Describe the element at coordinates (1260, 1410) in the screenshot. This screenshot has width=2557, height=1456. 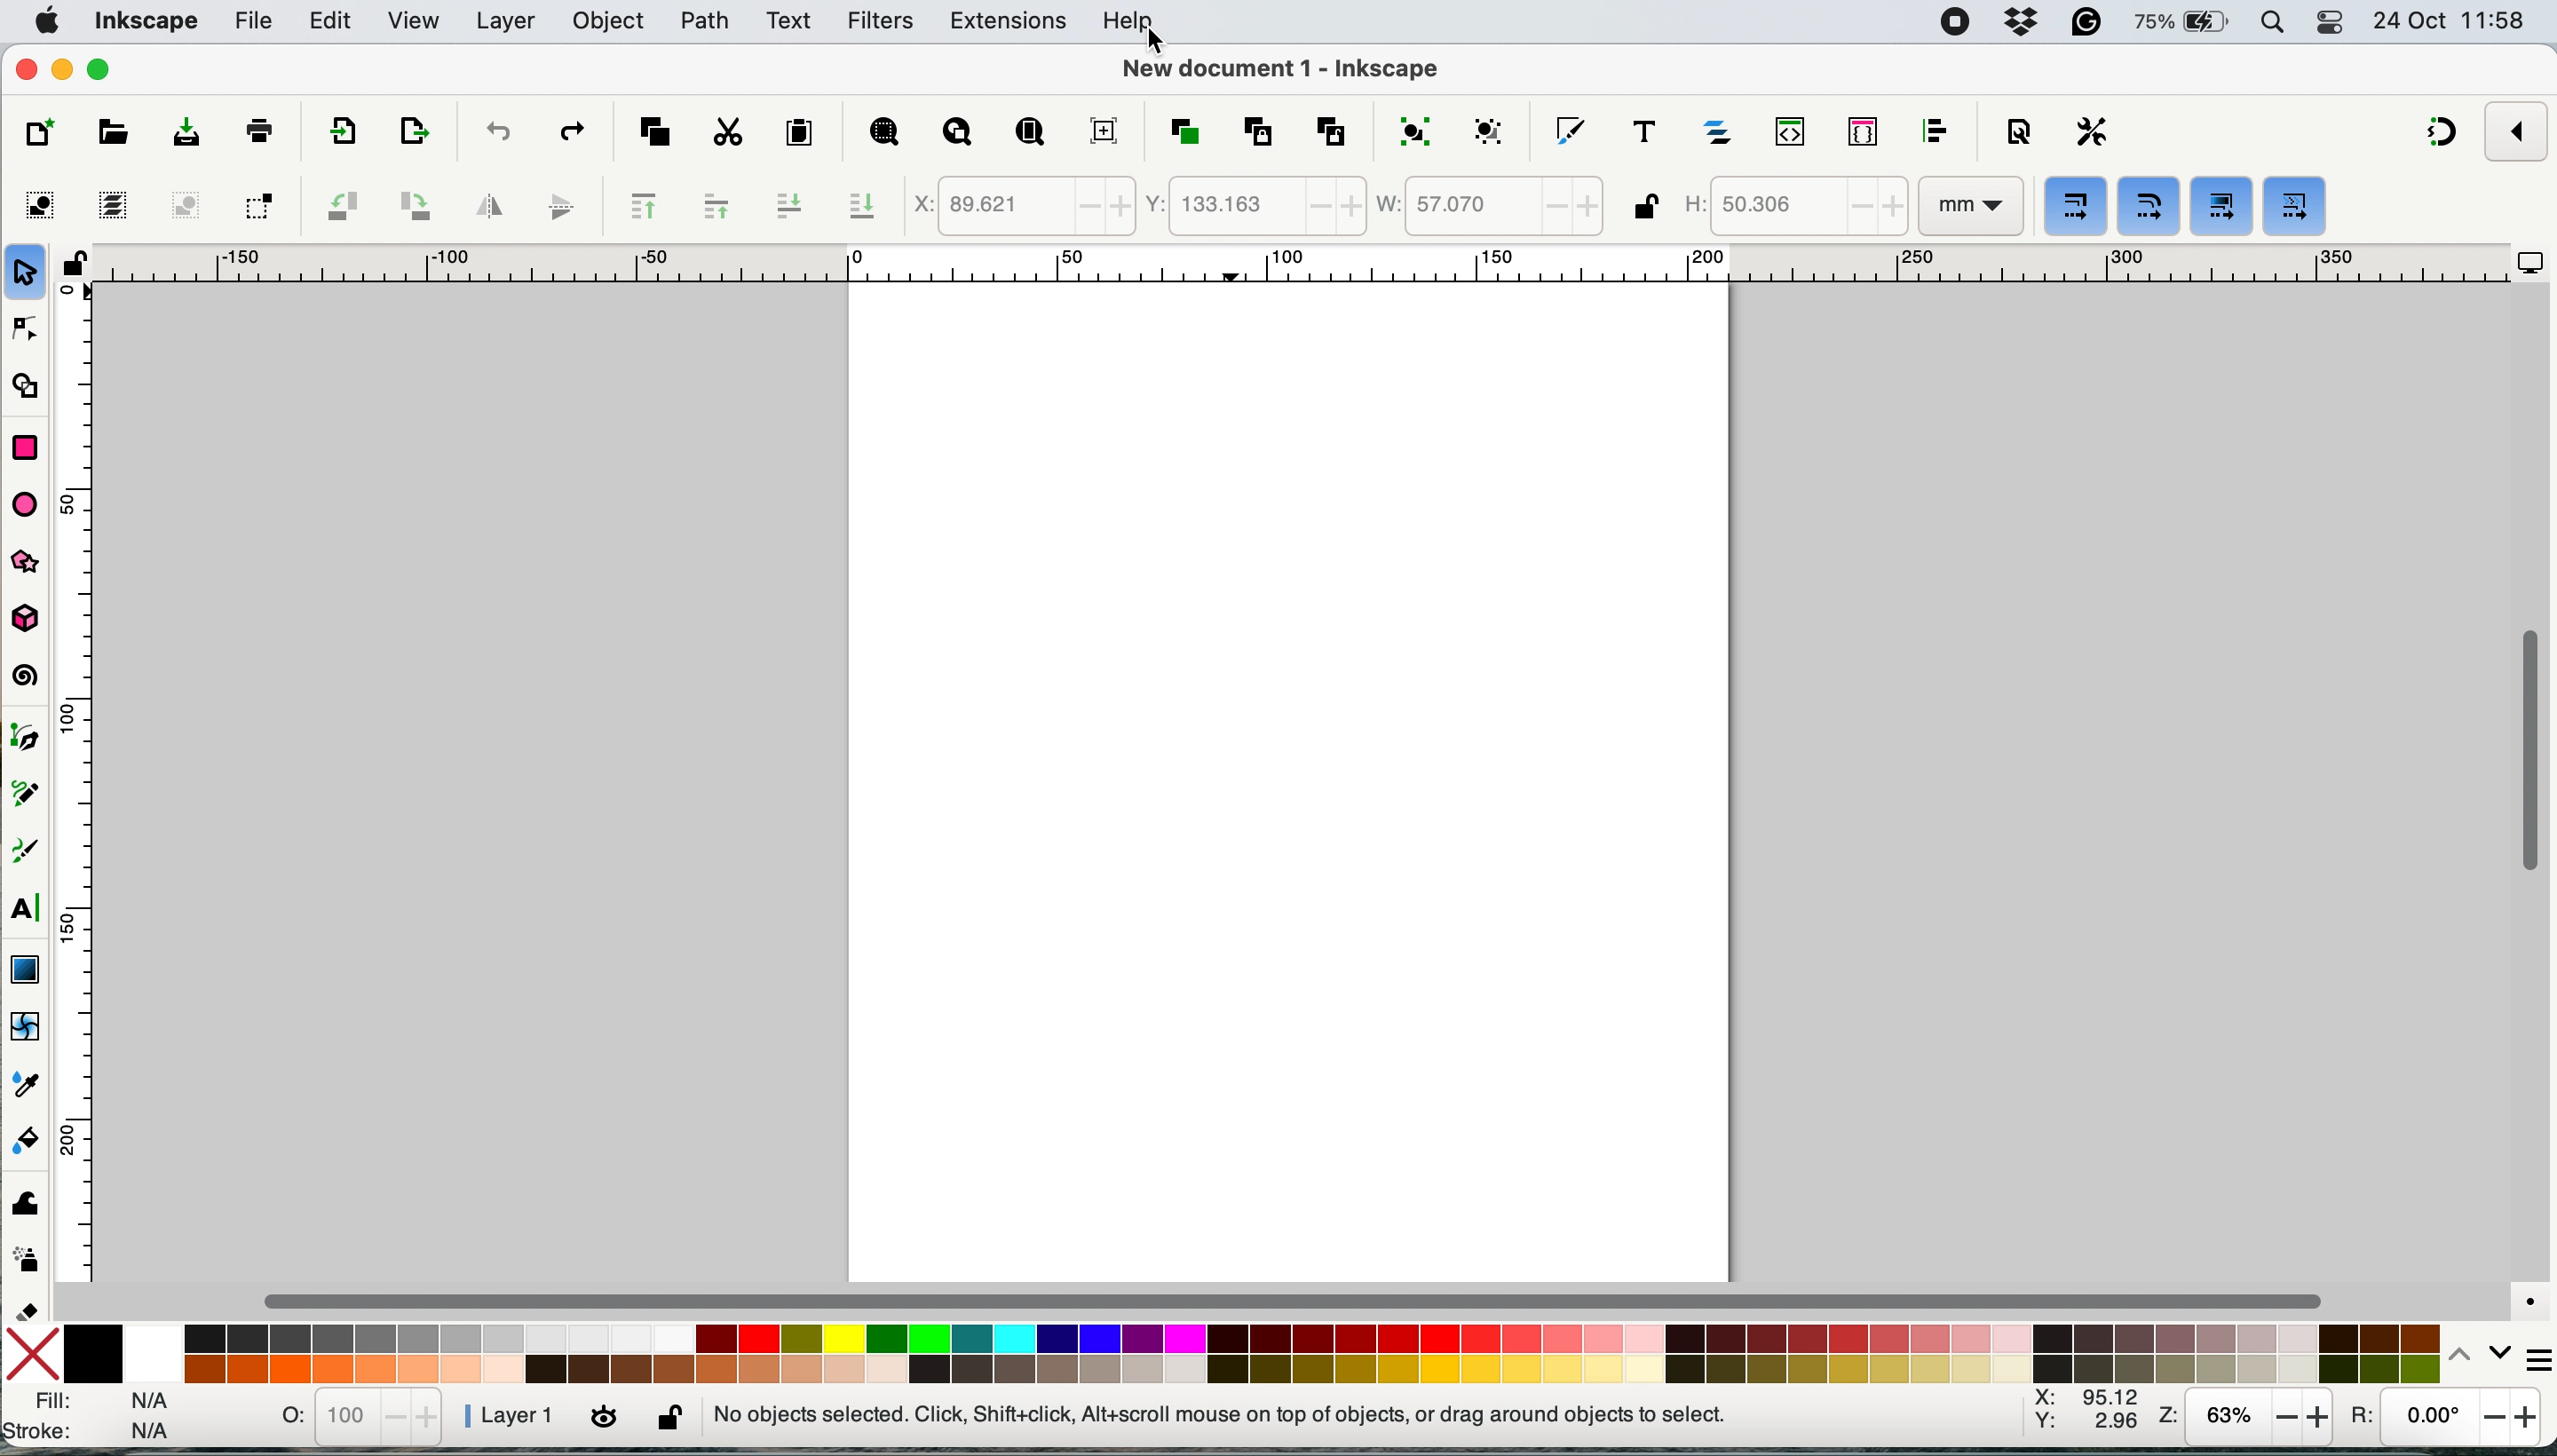
I see `No objects selected. Click, Shift+click, Alt+scroll mouse on top of objects, or drag around objects to select.` at that location.